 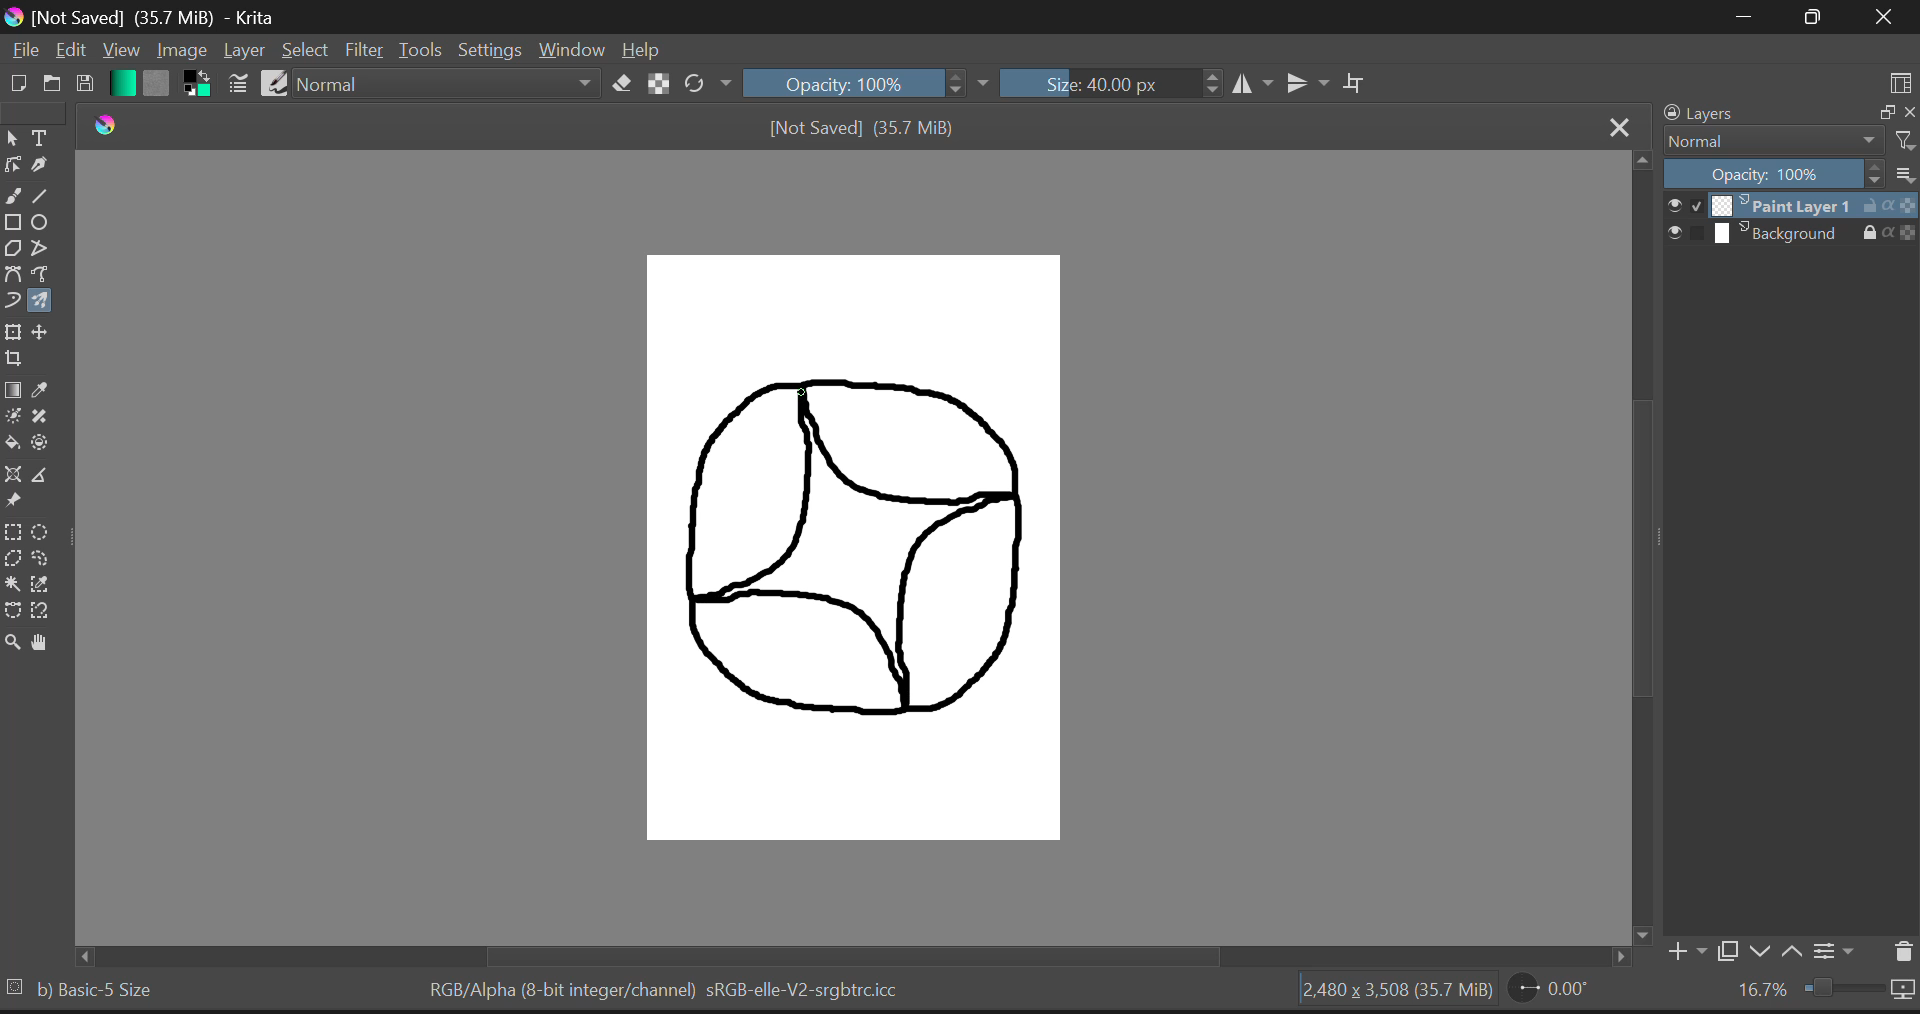 What do you see at coordinates (50, 85) in the screenshot?
I see `Open` at bounding box center [50, 85].